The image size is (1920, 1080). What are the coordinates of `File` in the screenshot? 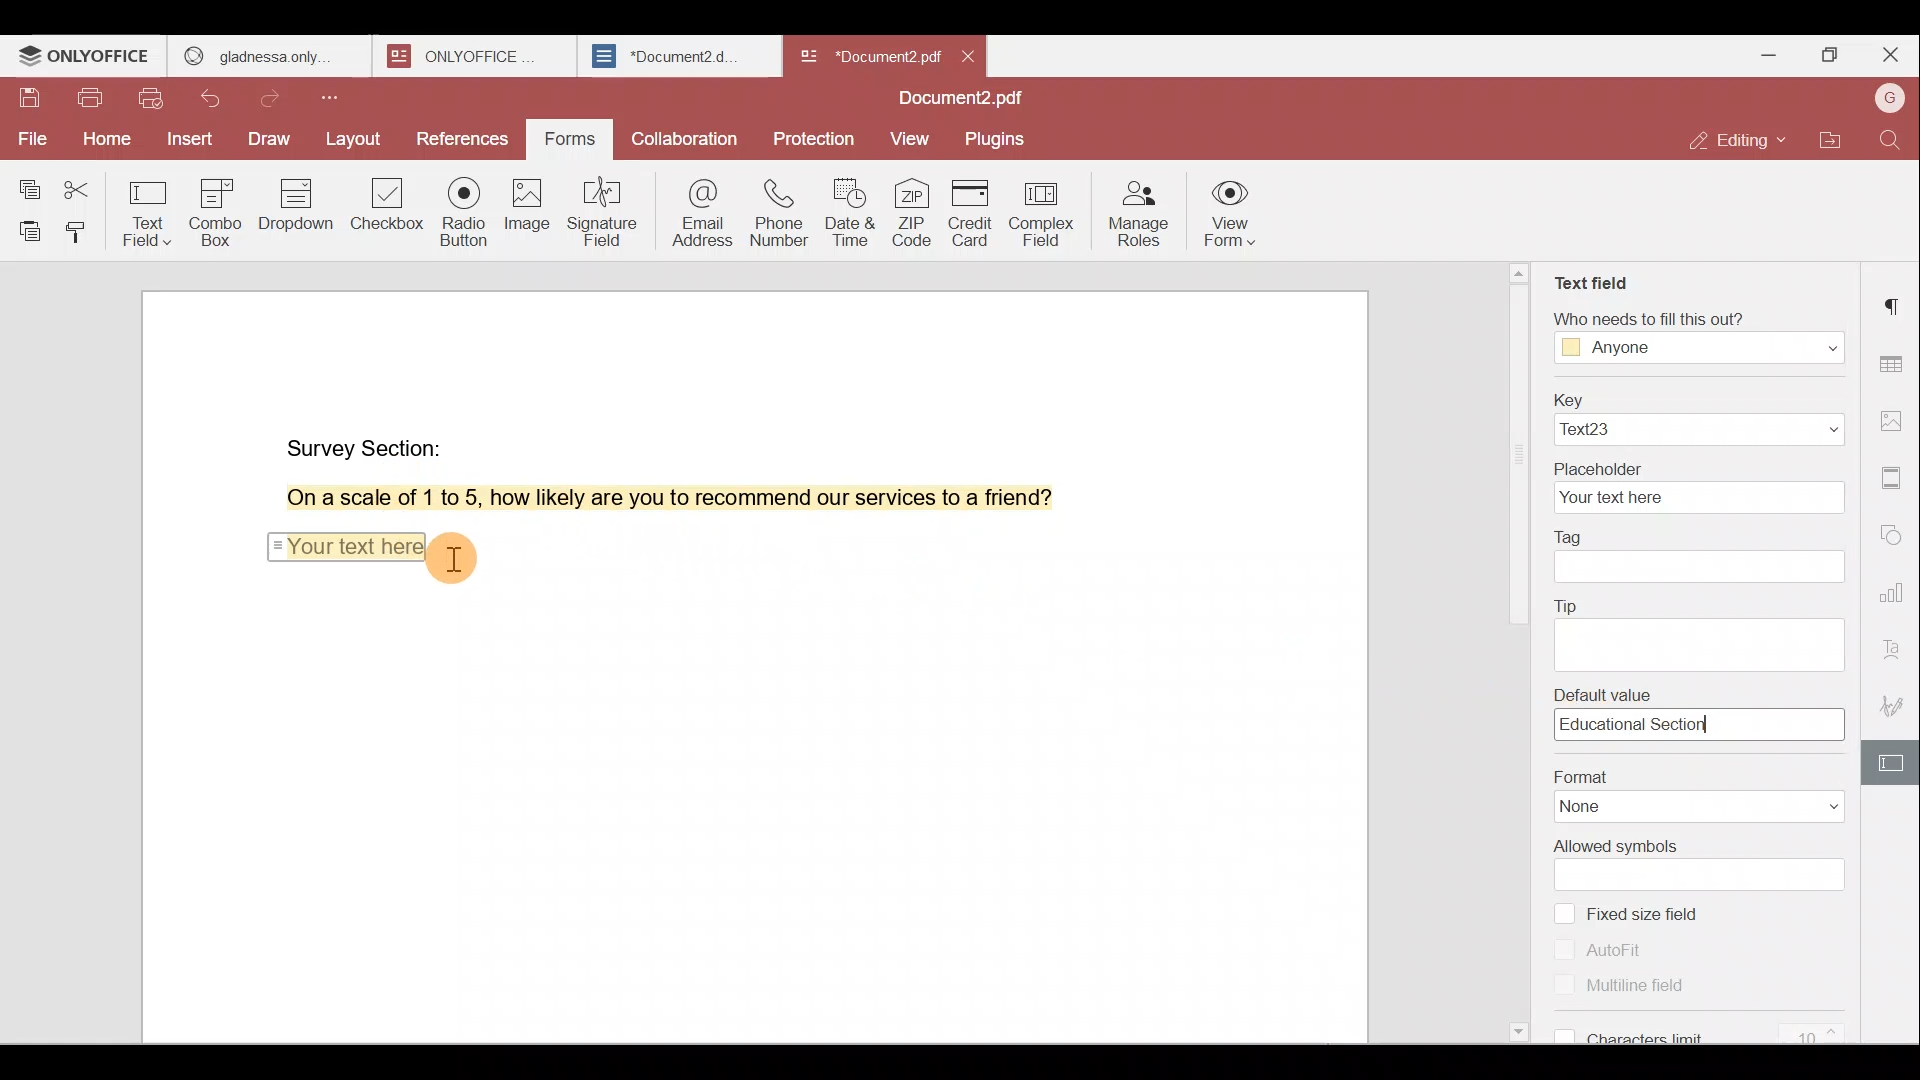 It's located at (30, 139).